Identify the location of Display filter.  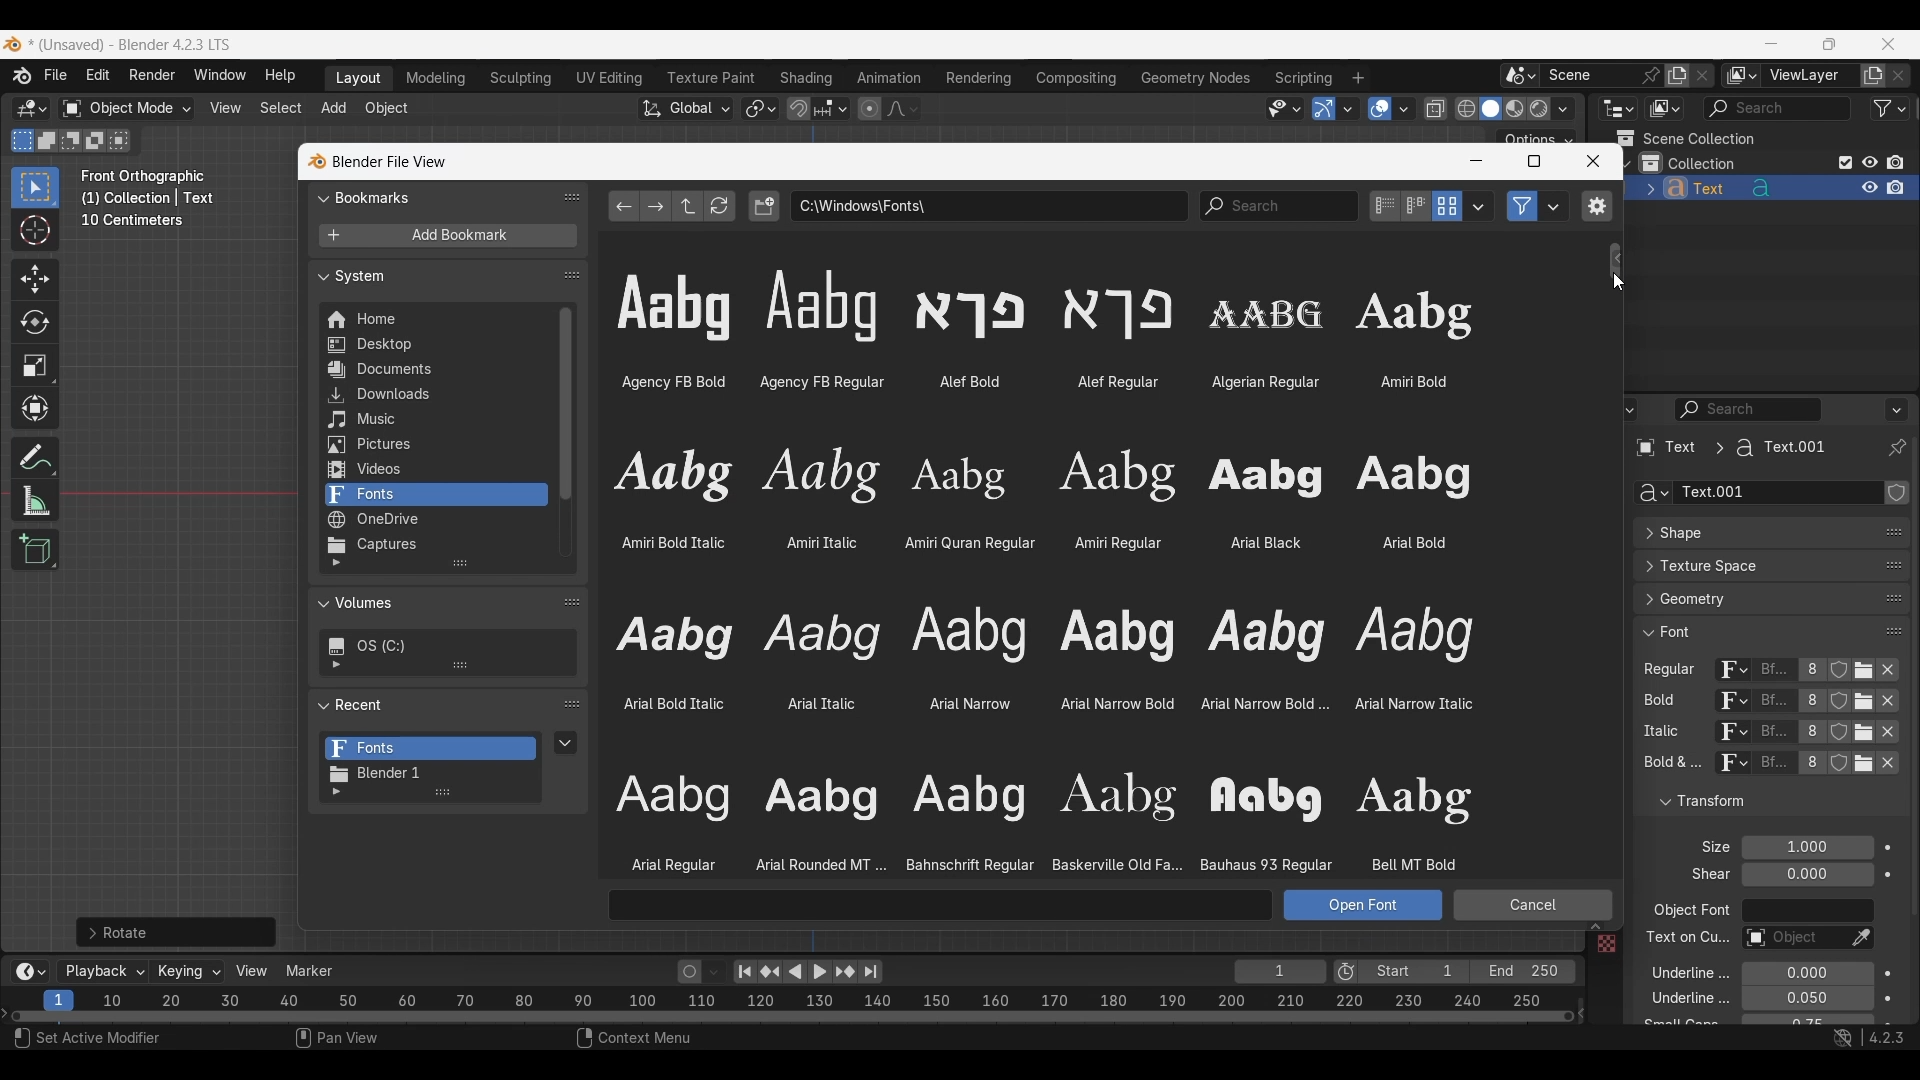
(1777, 108).